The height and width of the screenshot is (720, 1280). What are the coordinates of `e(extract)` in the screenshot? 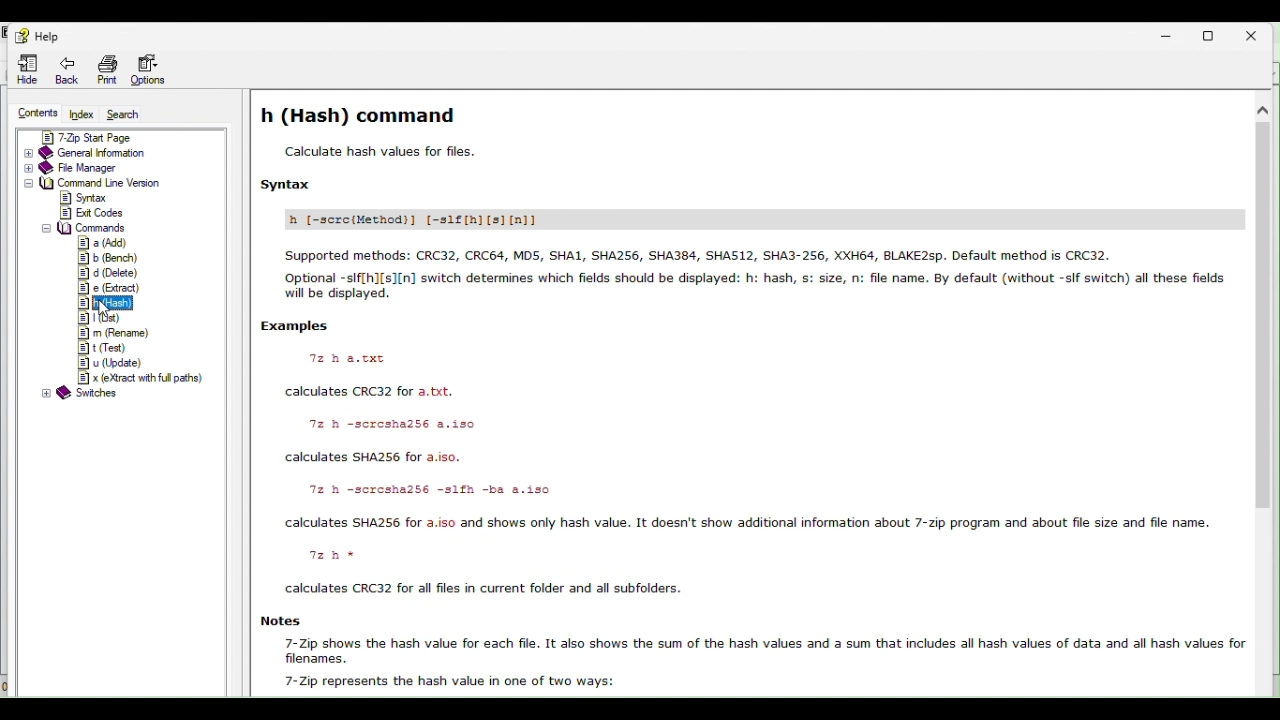 It's located at (106, 289).